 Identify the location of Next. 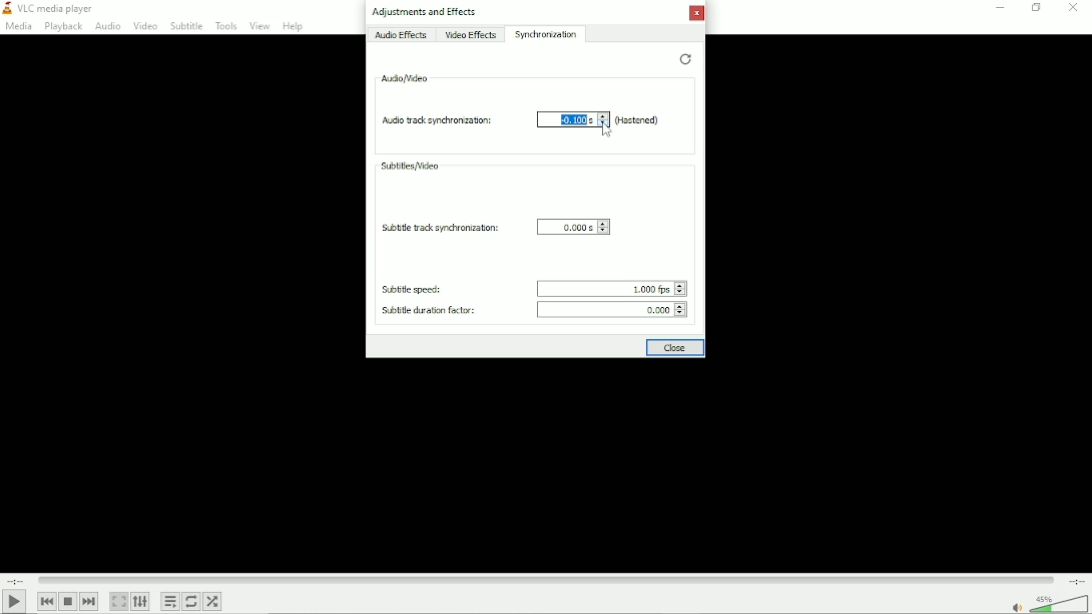
(89, 601).